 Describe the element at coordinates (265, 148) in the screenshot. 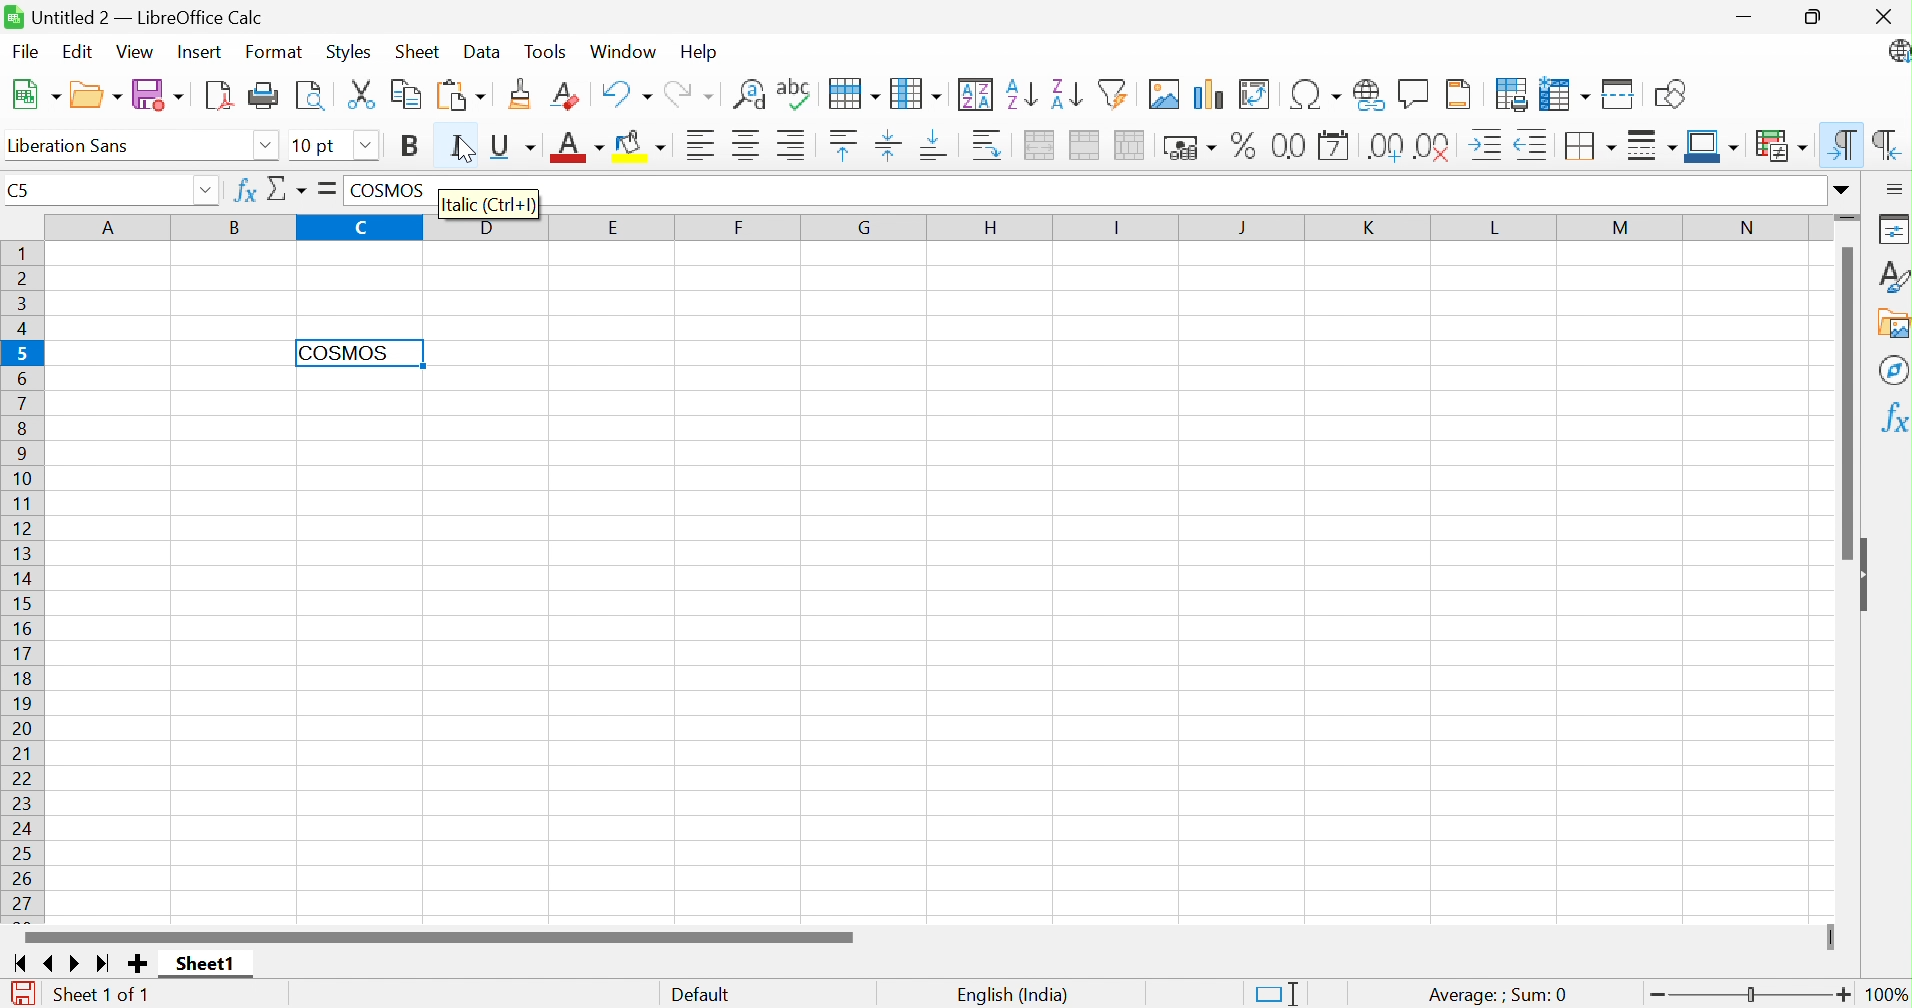

I see `Drop down` at that location.